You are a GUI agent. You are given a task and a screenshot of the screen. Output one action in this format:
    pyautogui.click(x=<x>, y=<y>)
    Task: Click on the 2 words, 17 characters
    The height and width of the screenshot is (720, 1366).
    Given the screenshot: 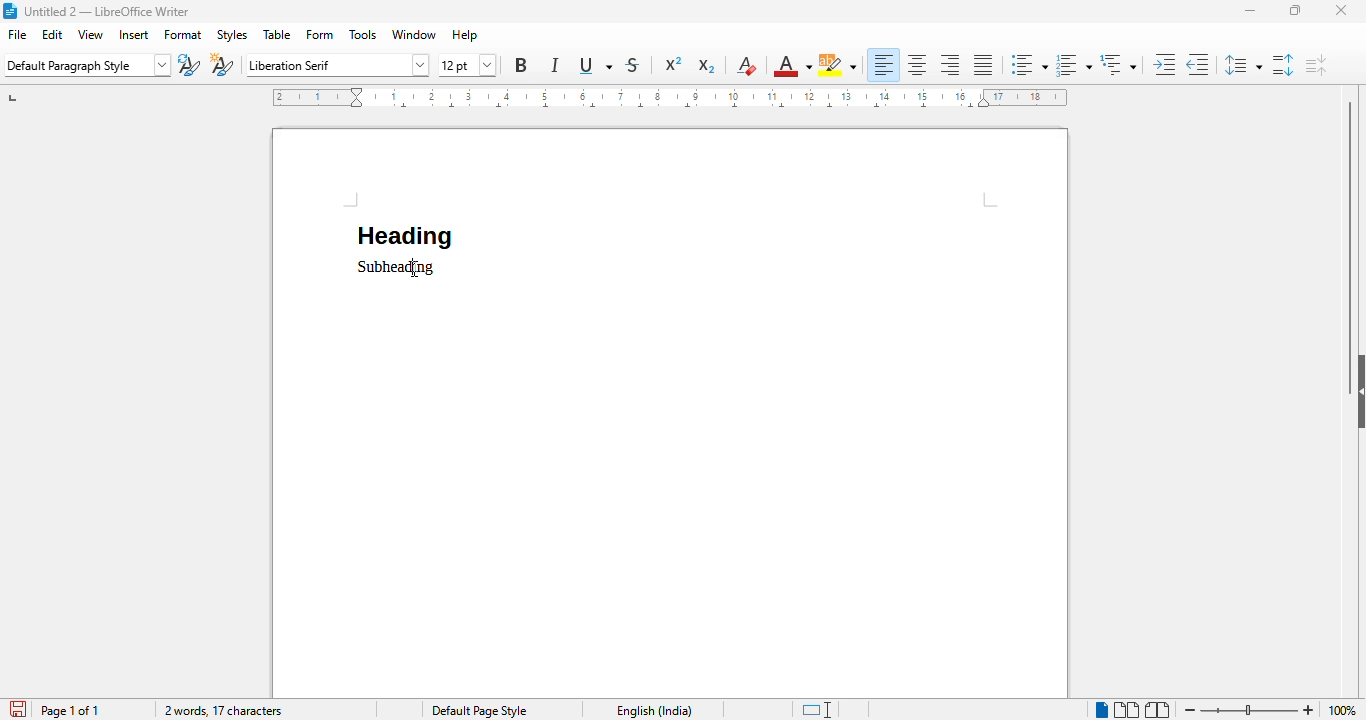 What is the action you would take?
    pyautogui.click(x=222, y=711)
    